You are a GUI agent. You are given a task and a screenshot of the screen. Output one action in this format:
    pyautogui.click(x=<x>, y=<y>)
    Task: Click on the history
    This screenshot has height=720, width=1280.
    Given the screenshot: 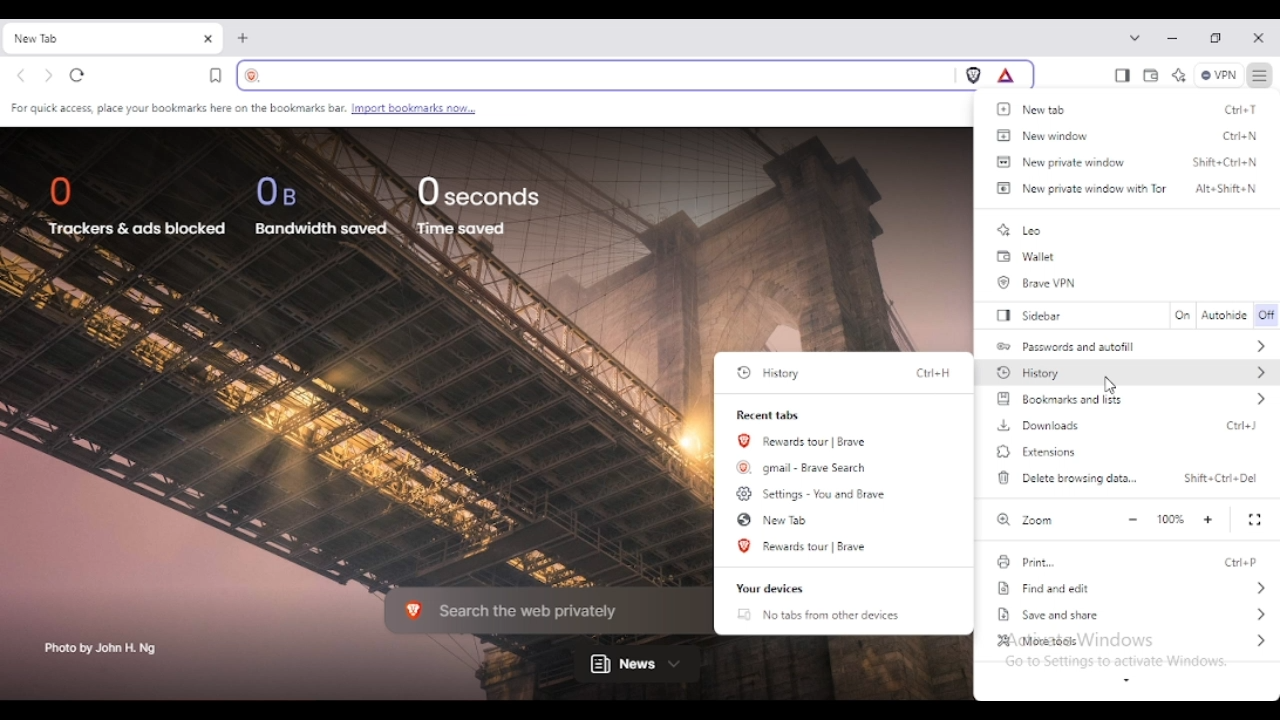 What is the action you would take?
    pyautogui.click(x=772, y=373)
    